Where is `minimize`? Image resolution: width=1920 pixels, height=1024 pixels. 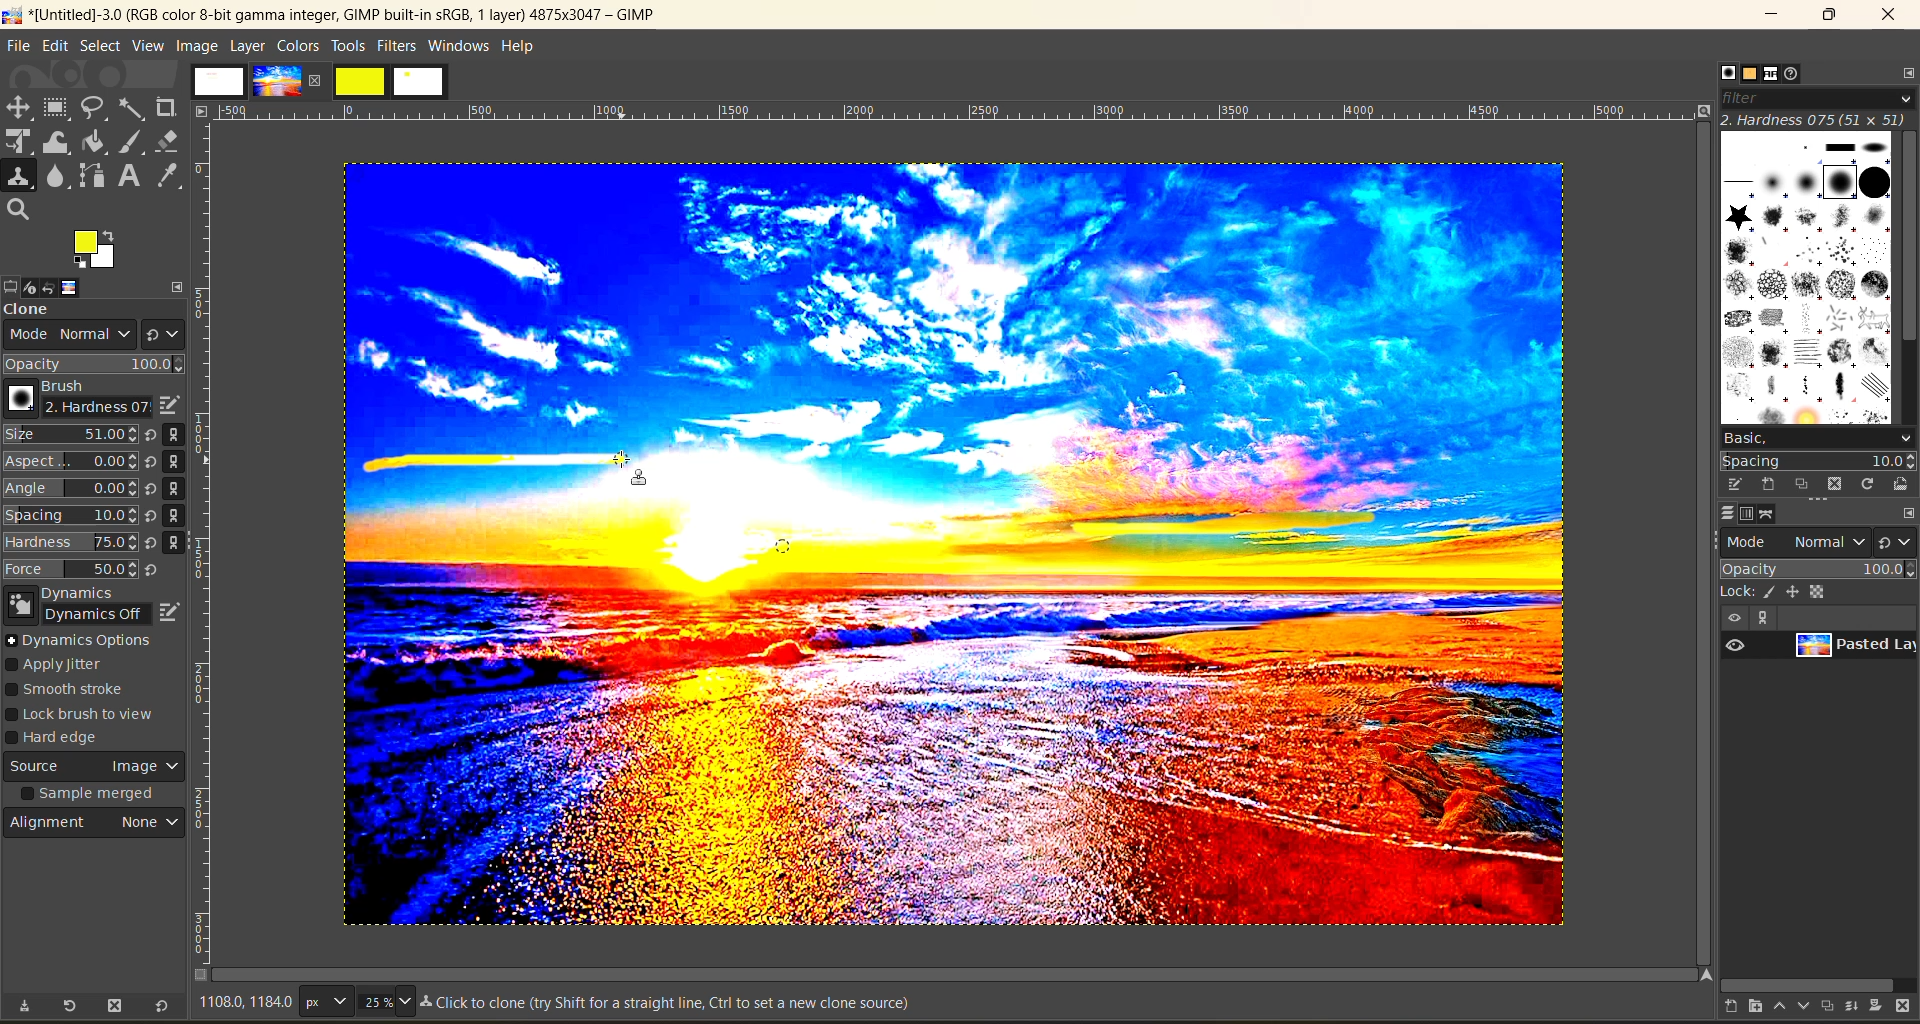
minimize is located at coordinates (1776, 15).